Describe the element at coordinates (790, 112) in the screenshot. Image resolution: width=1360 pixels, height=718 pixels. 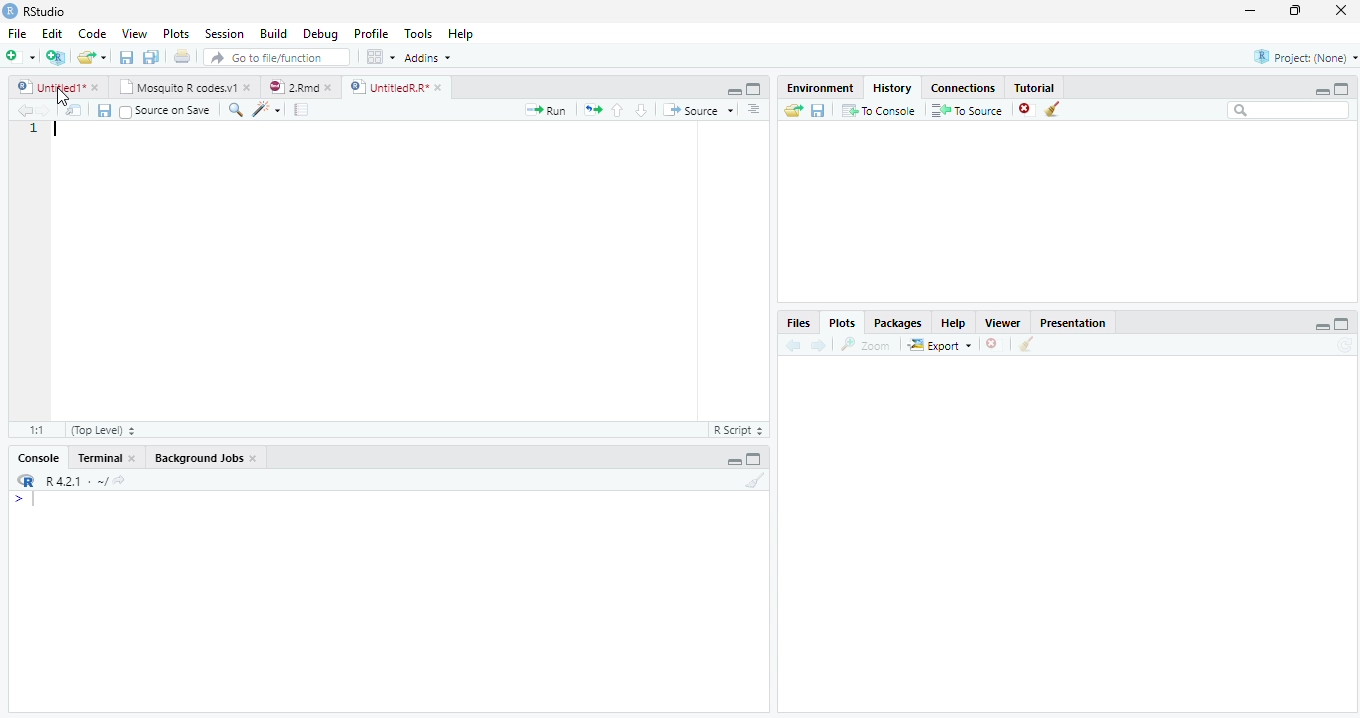
I see `Load workspace` at that location.